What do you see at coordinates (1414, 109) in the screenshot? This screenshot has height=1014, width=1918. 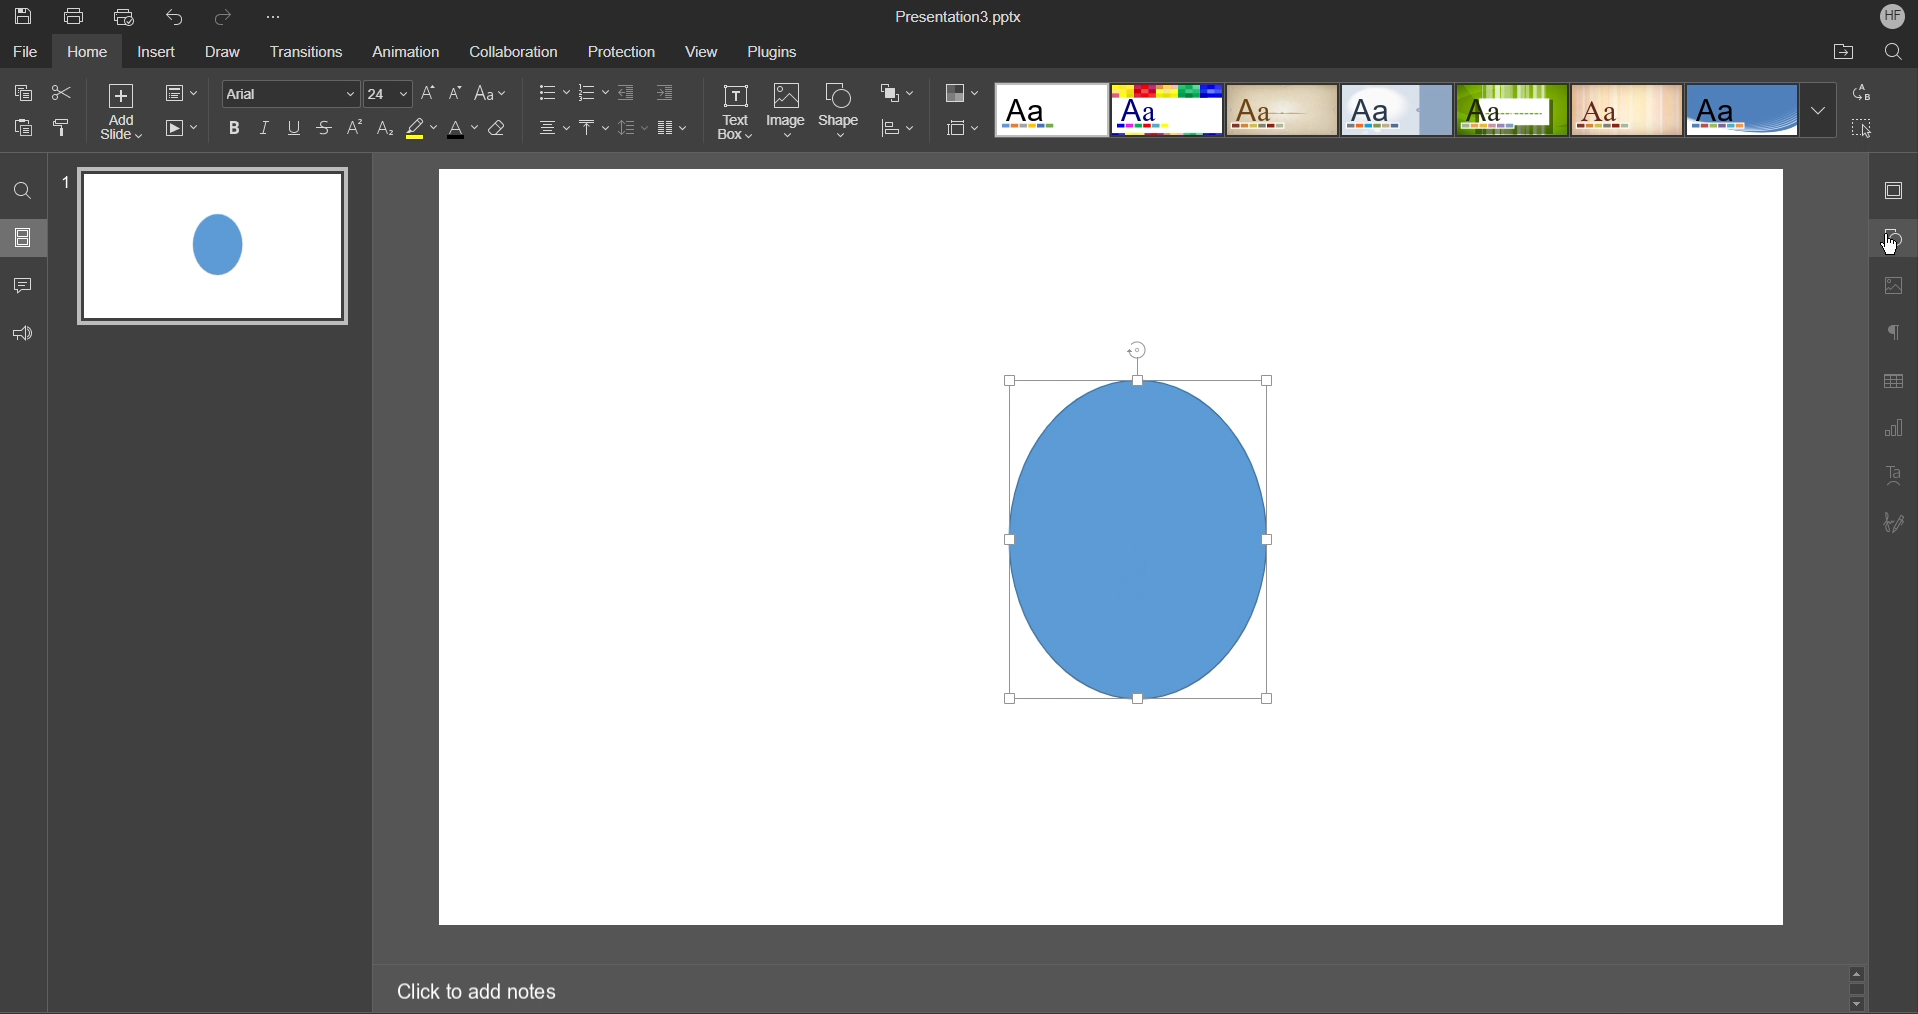 I see `Templates` at bounding box center [1414, 109].